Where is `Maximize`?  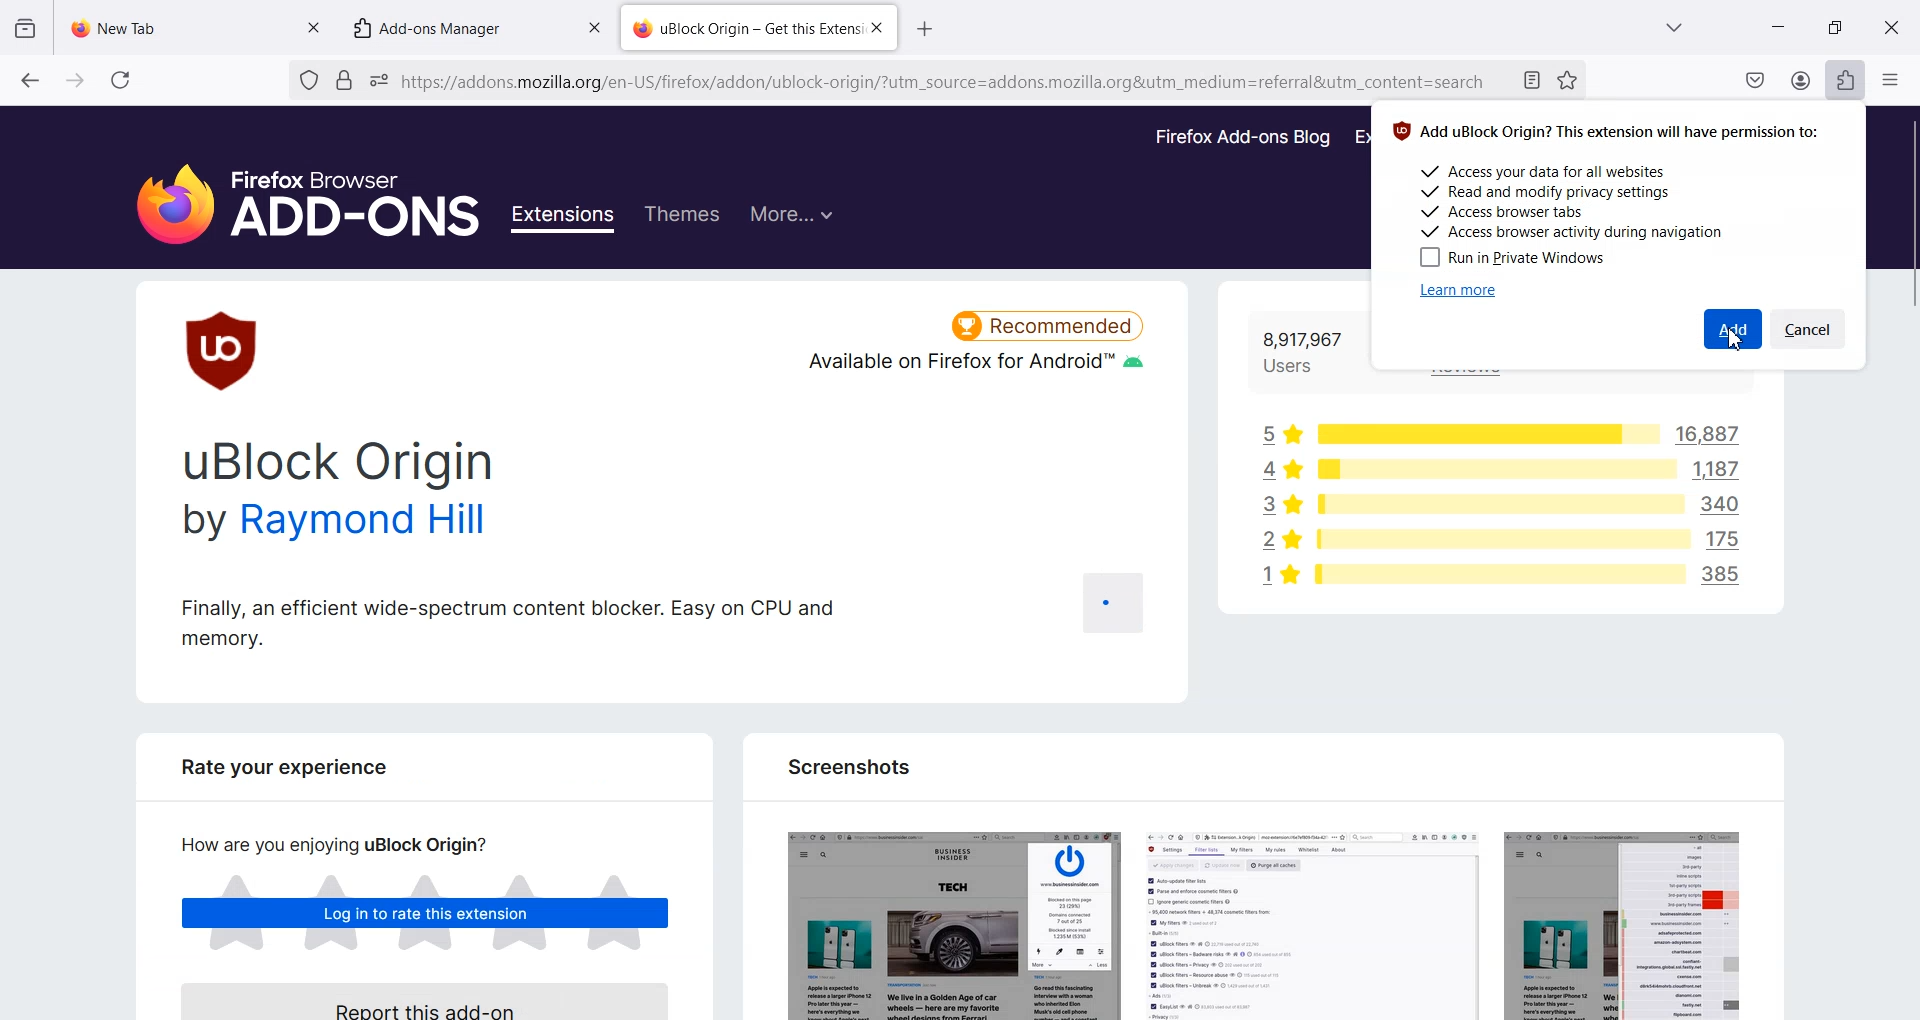
Maximize is located at coordinates (1835, 26).